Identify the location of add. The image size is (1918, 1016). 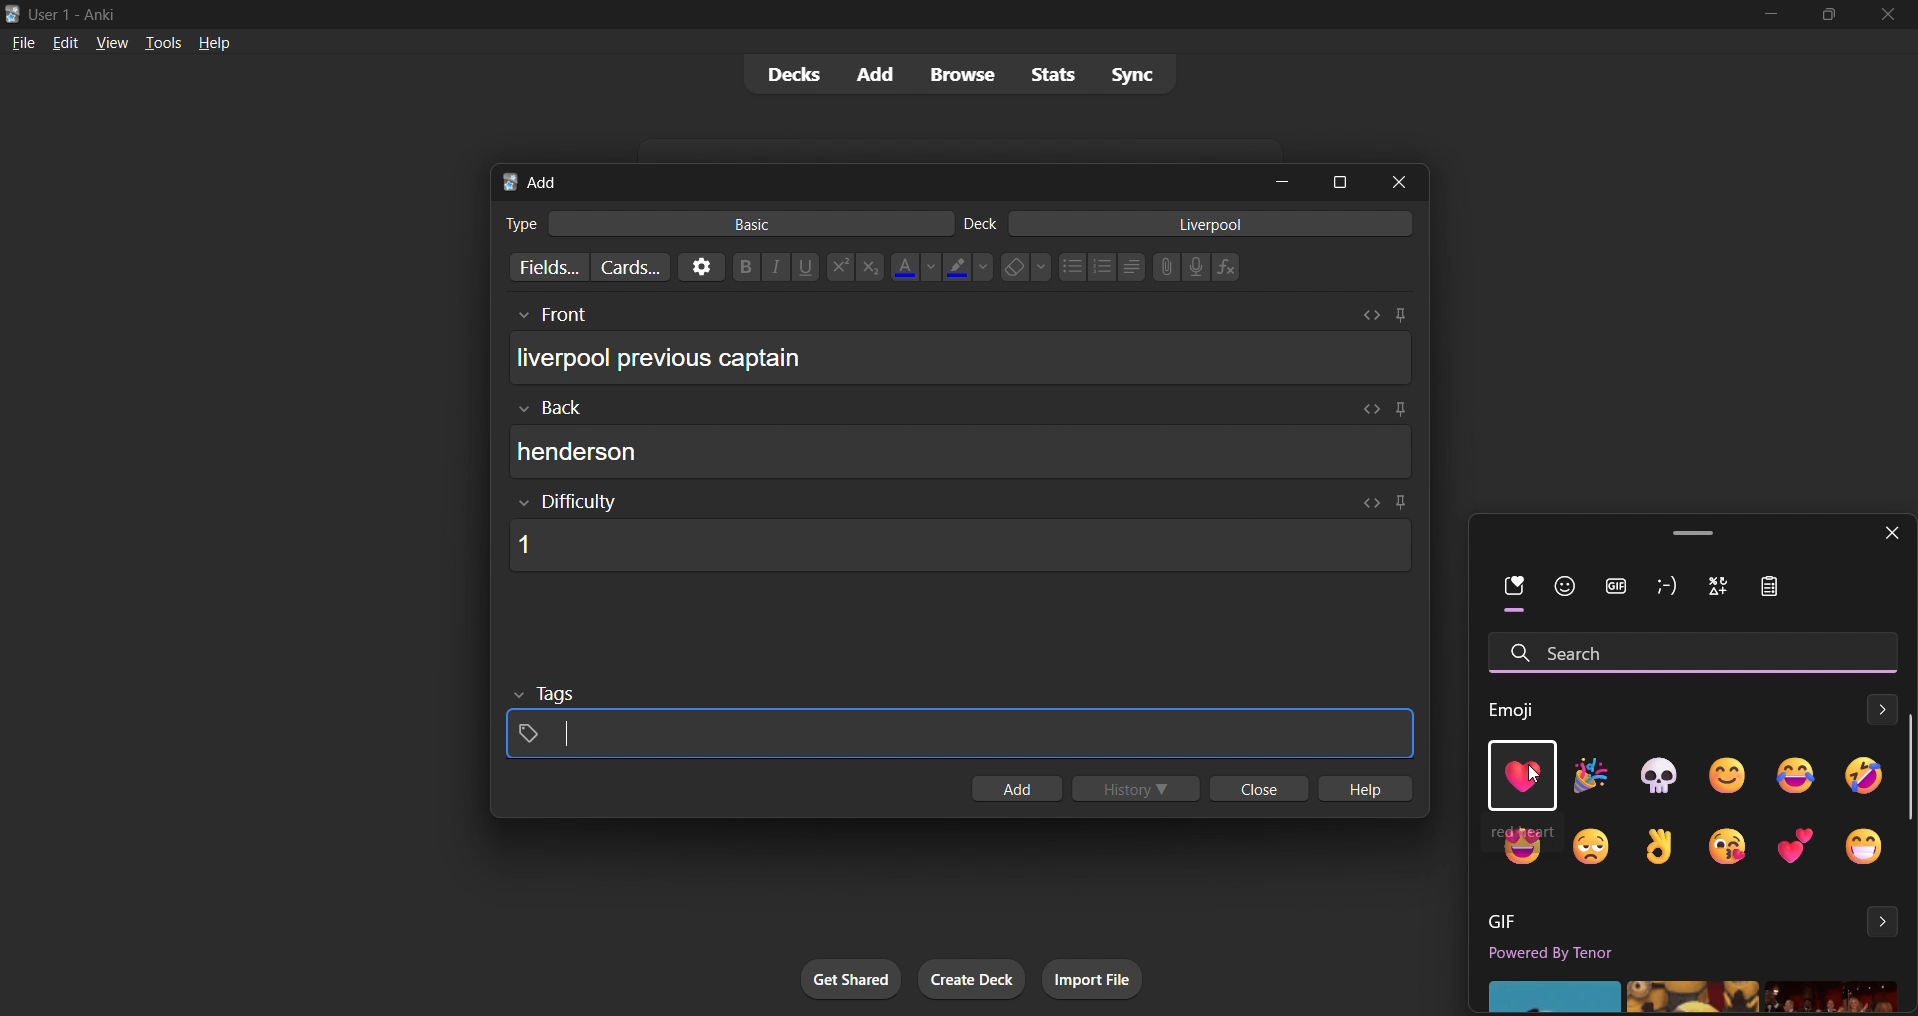
(1014, 790).